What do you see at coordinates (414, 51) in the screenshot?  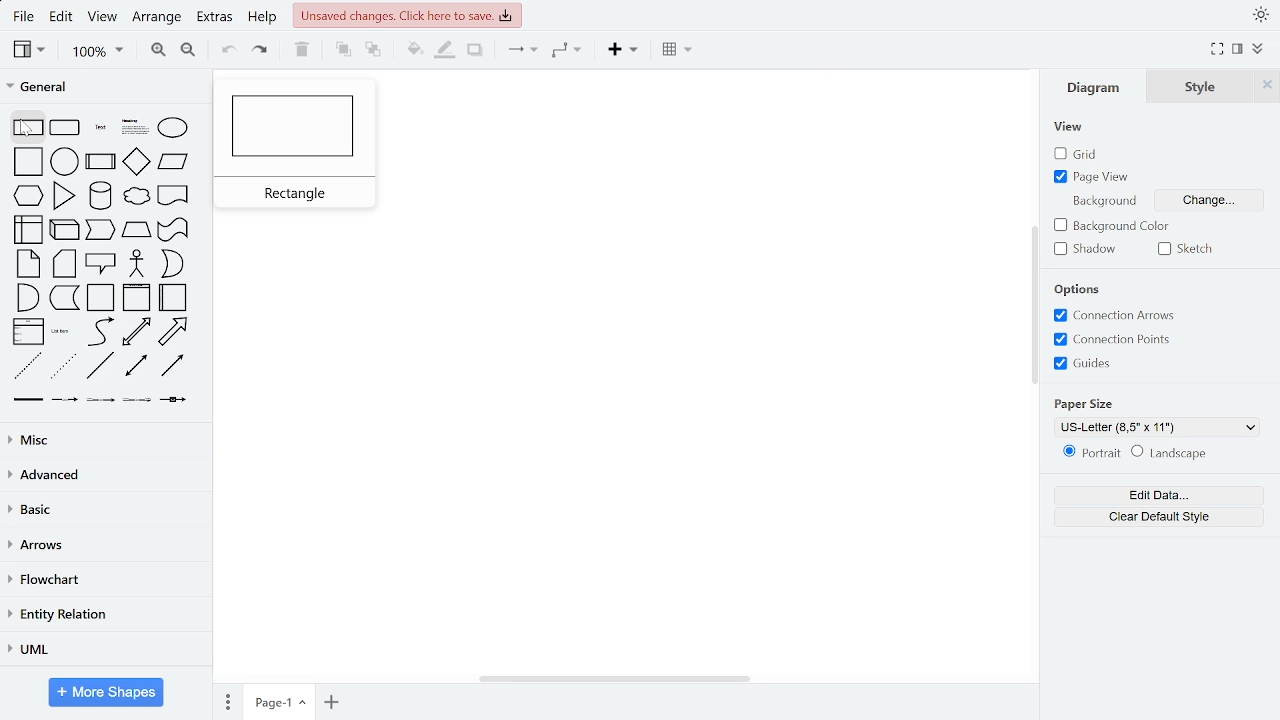 I see `fill color` at bounding box center [414, 51].